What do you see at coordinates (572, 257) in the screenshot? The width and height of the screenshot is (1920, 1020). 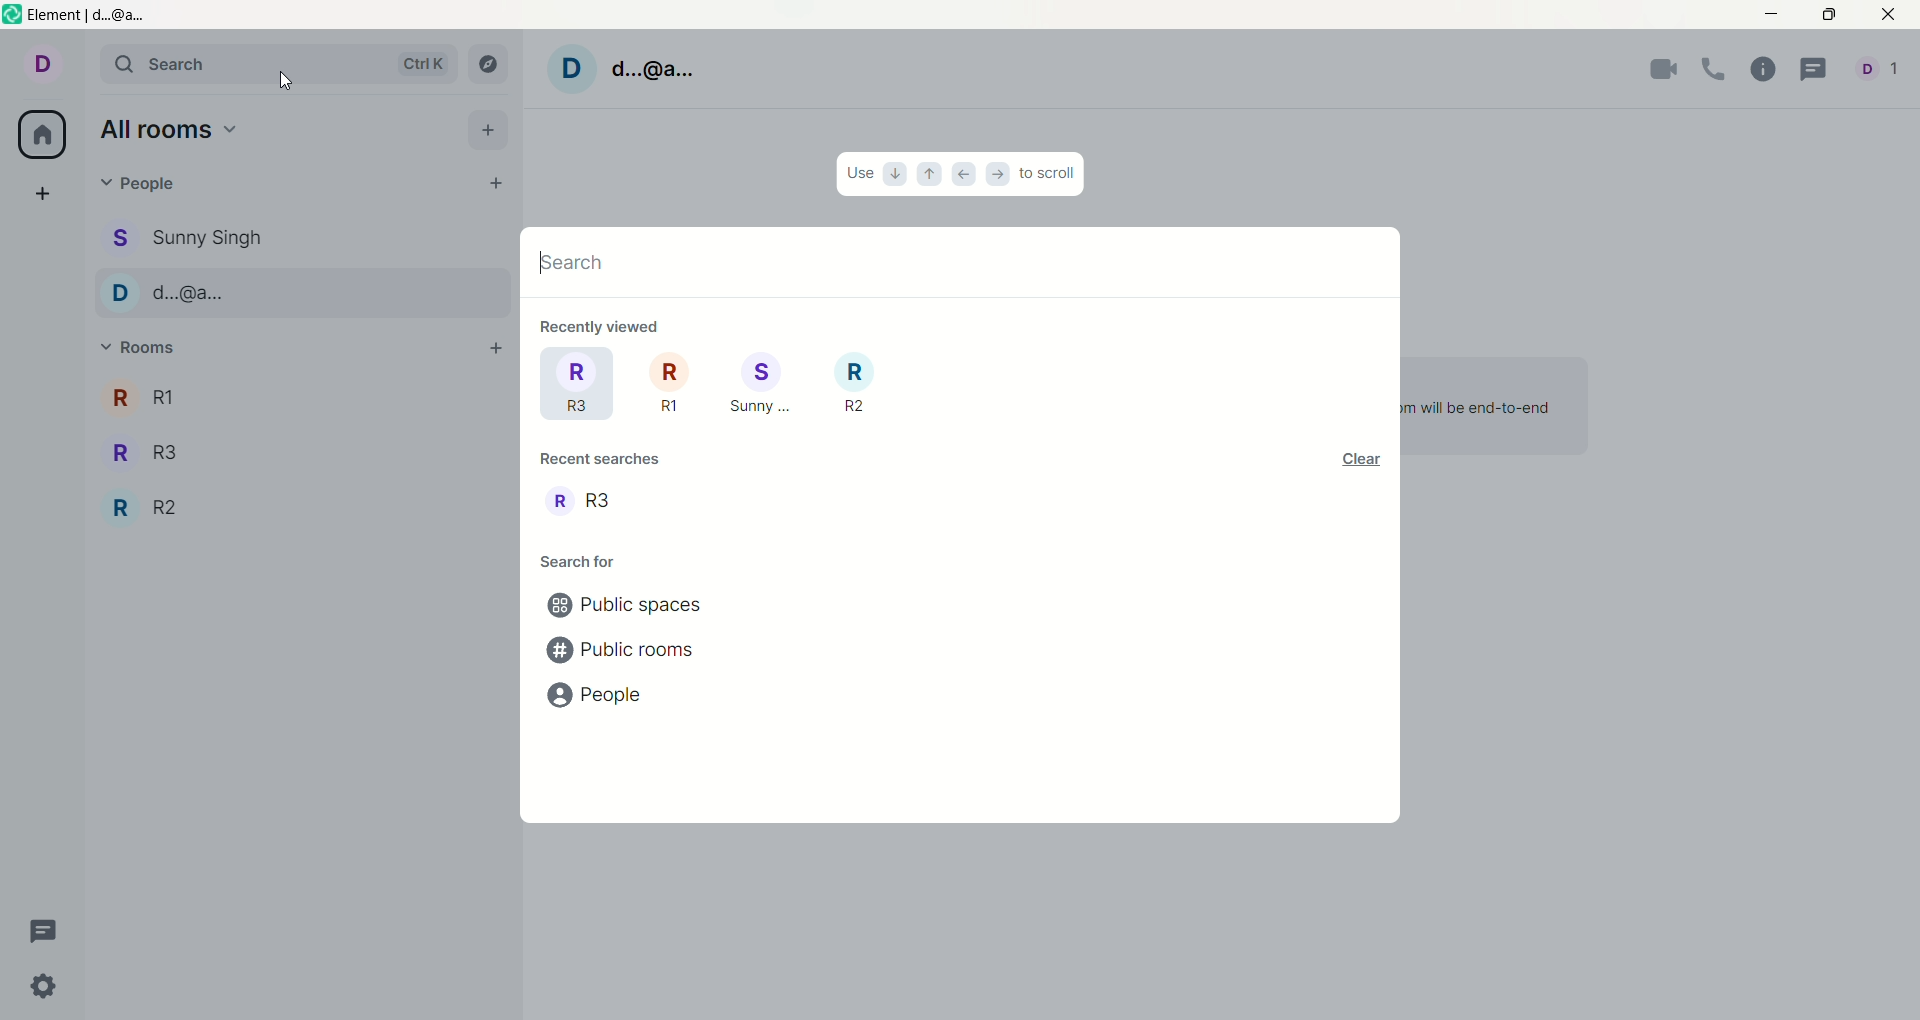 I see `cursor` at bounding box center [572, 257].